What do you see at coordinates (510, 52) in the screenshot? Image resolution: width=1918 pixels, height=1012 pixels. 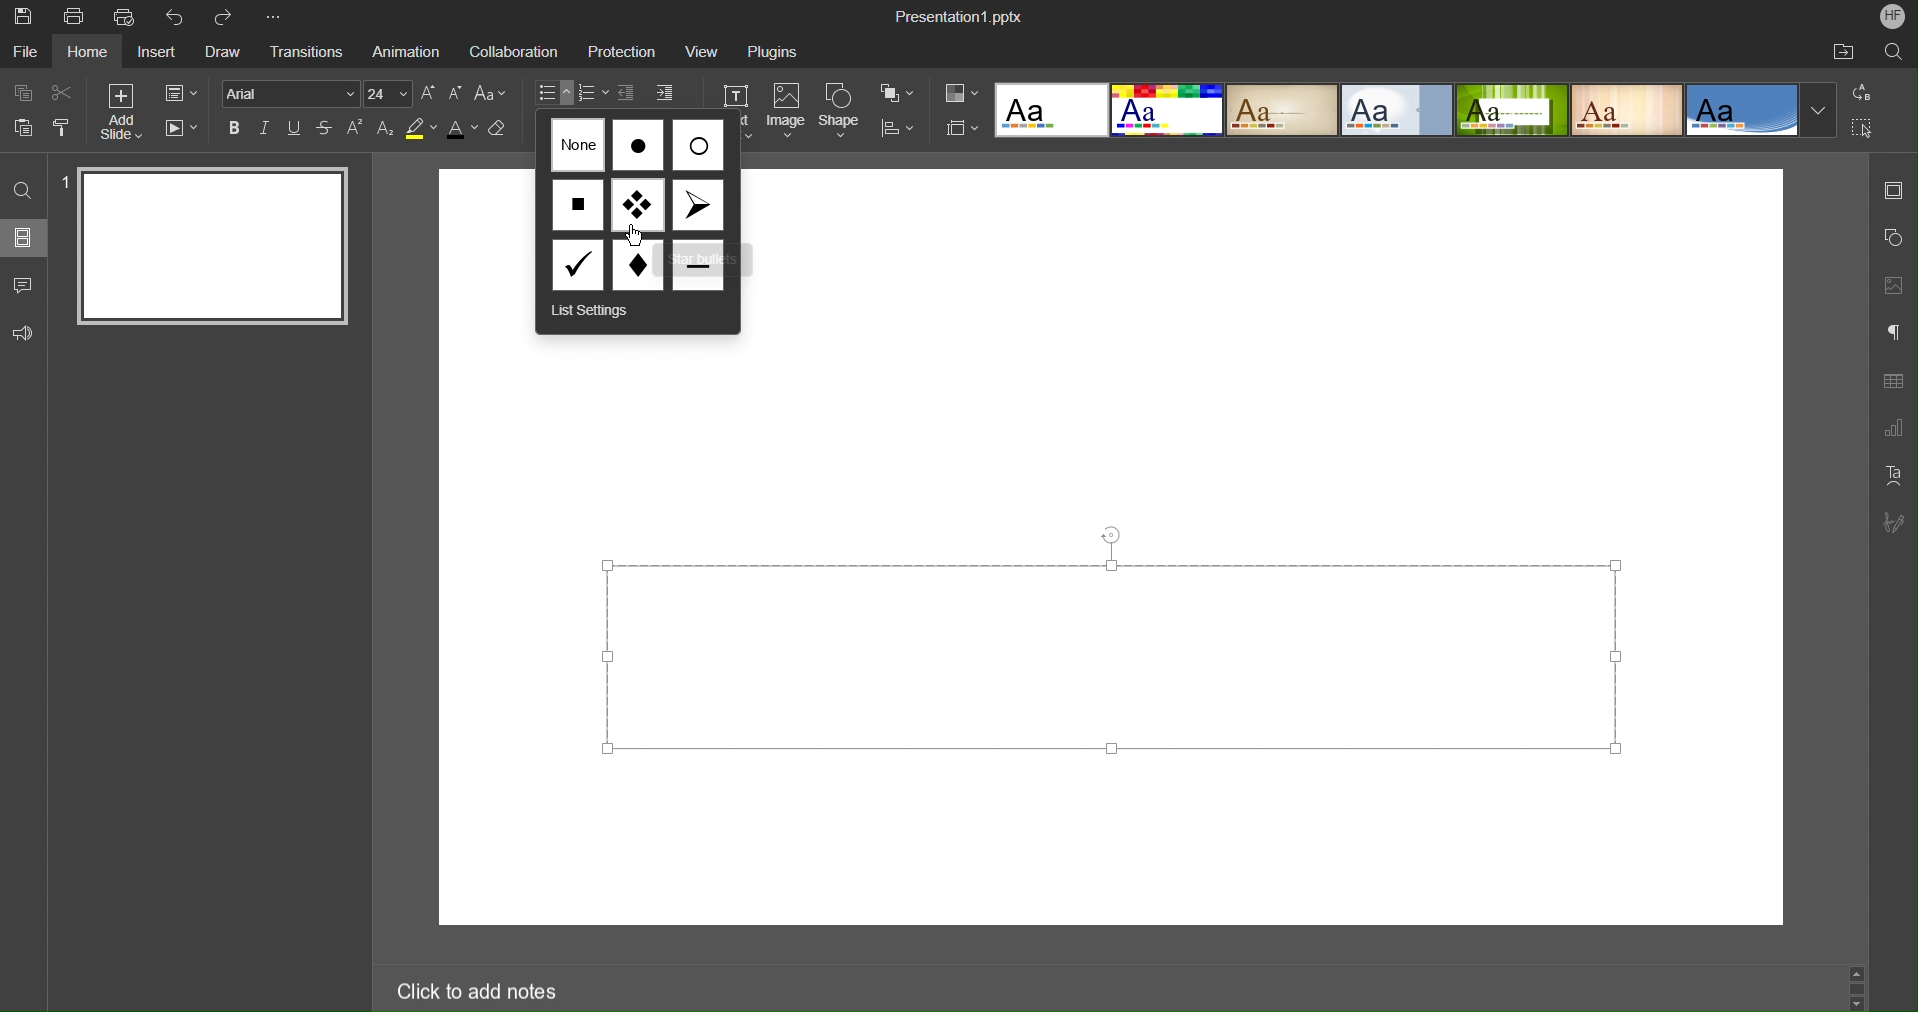 I see `Collaboration` at bounding box center [510, 52].